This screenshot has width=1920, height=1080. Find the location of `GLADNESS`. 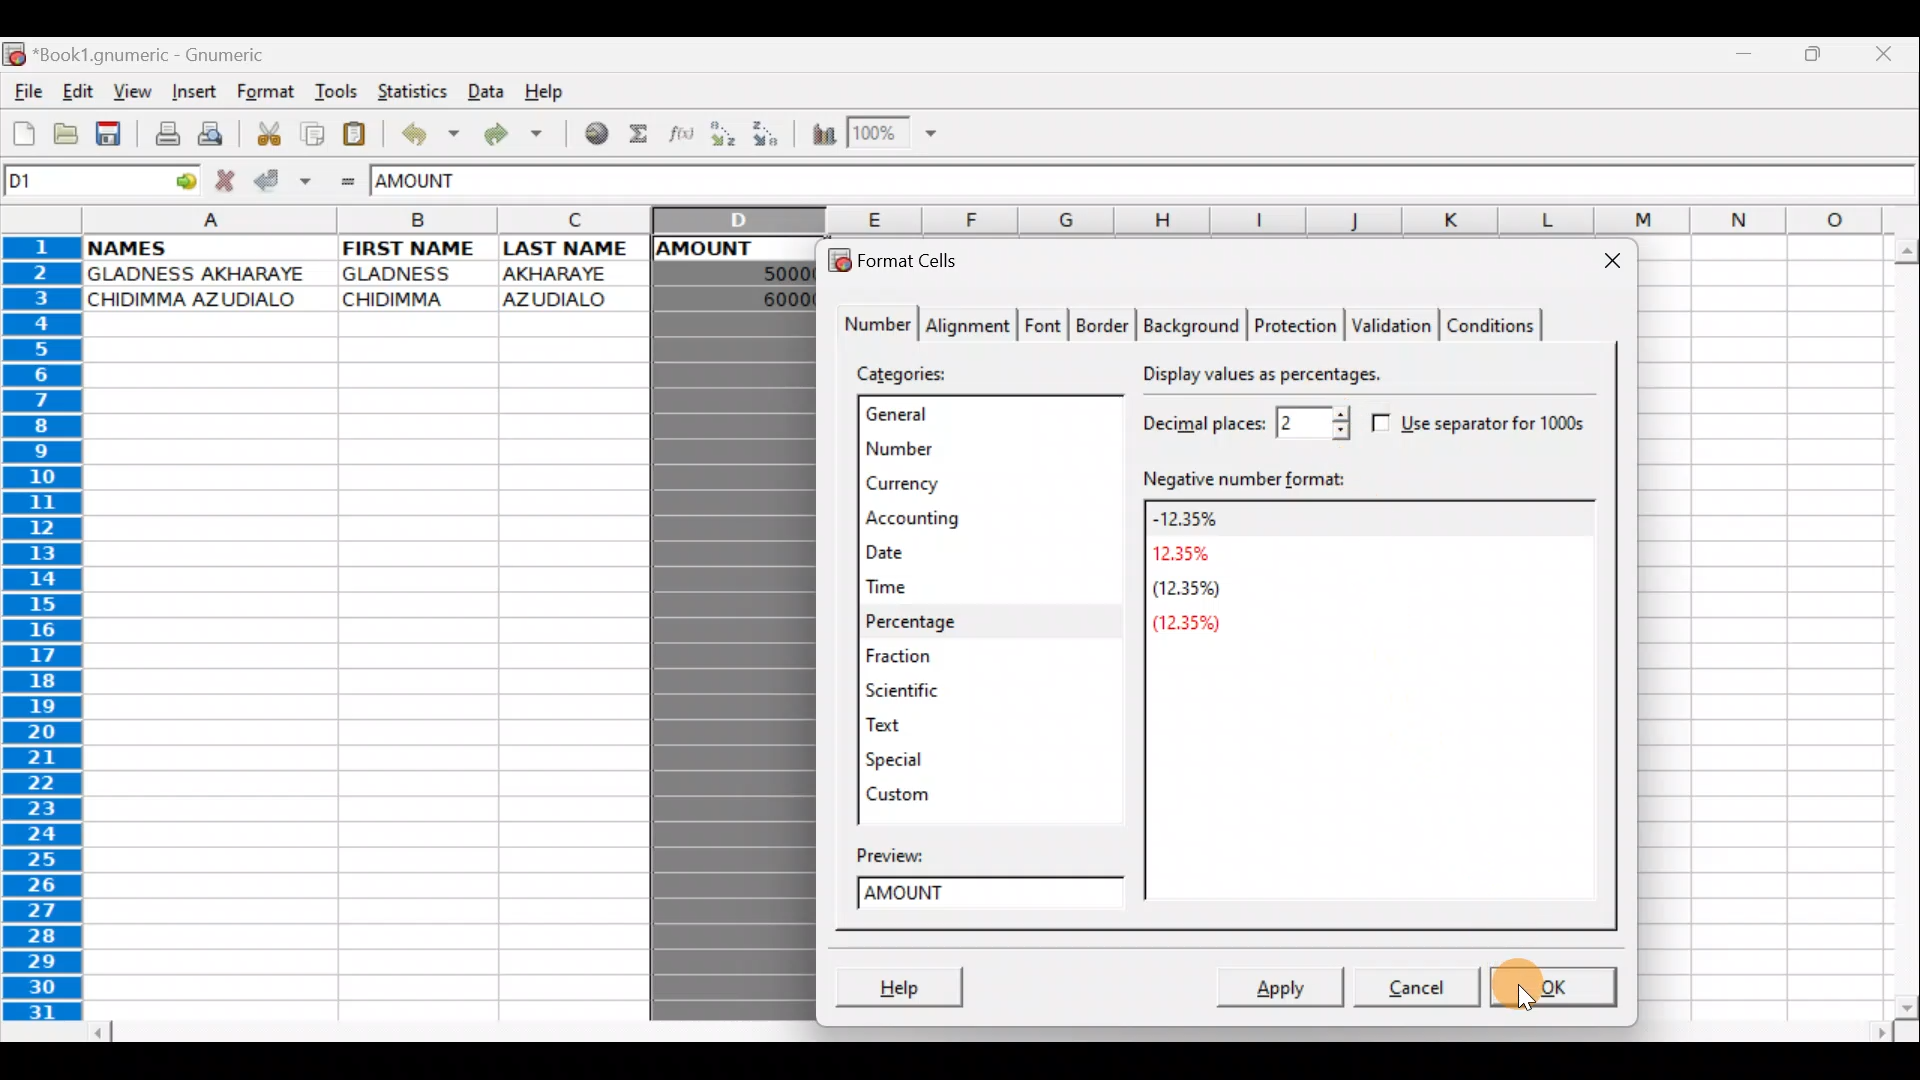

GLADNESS is located at coordinates (412, 274).